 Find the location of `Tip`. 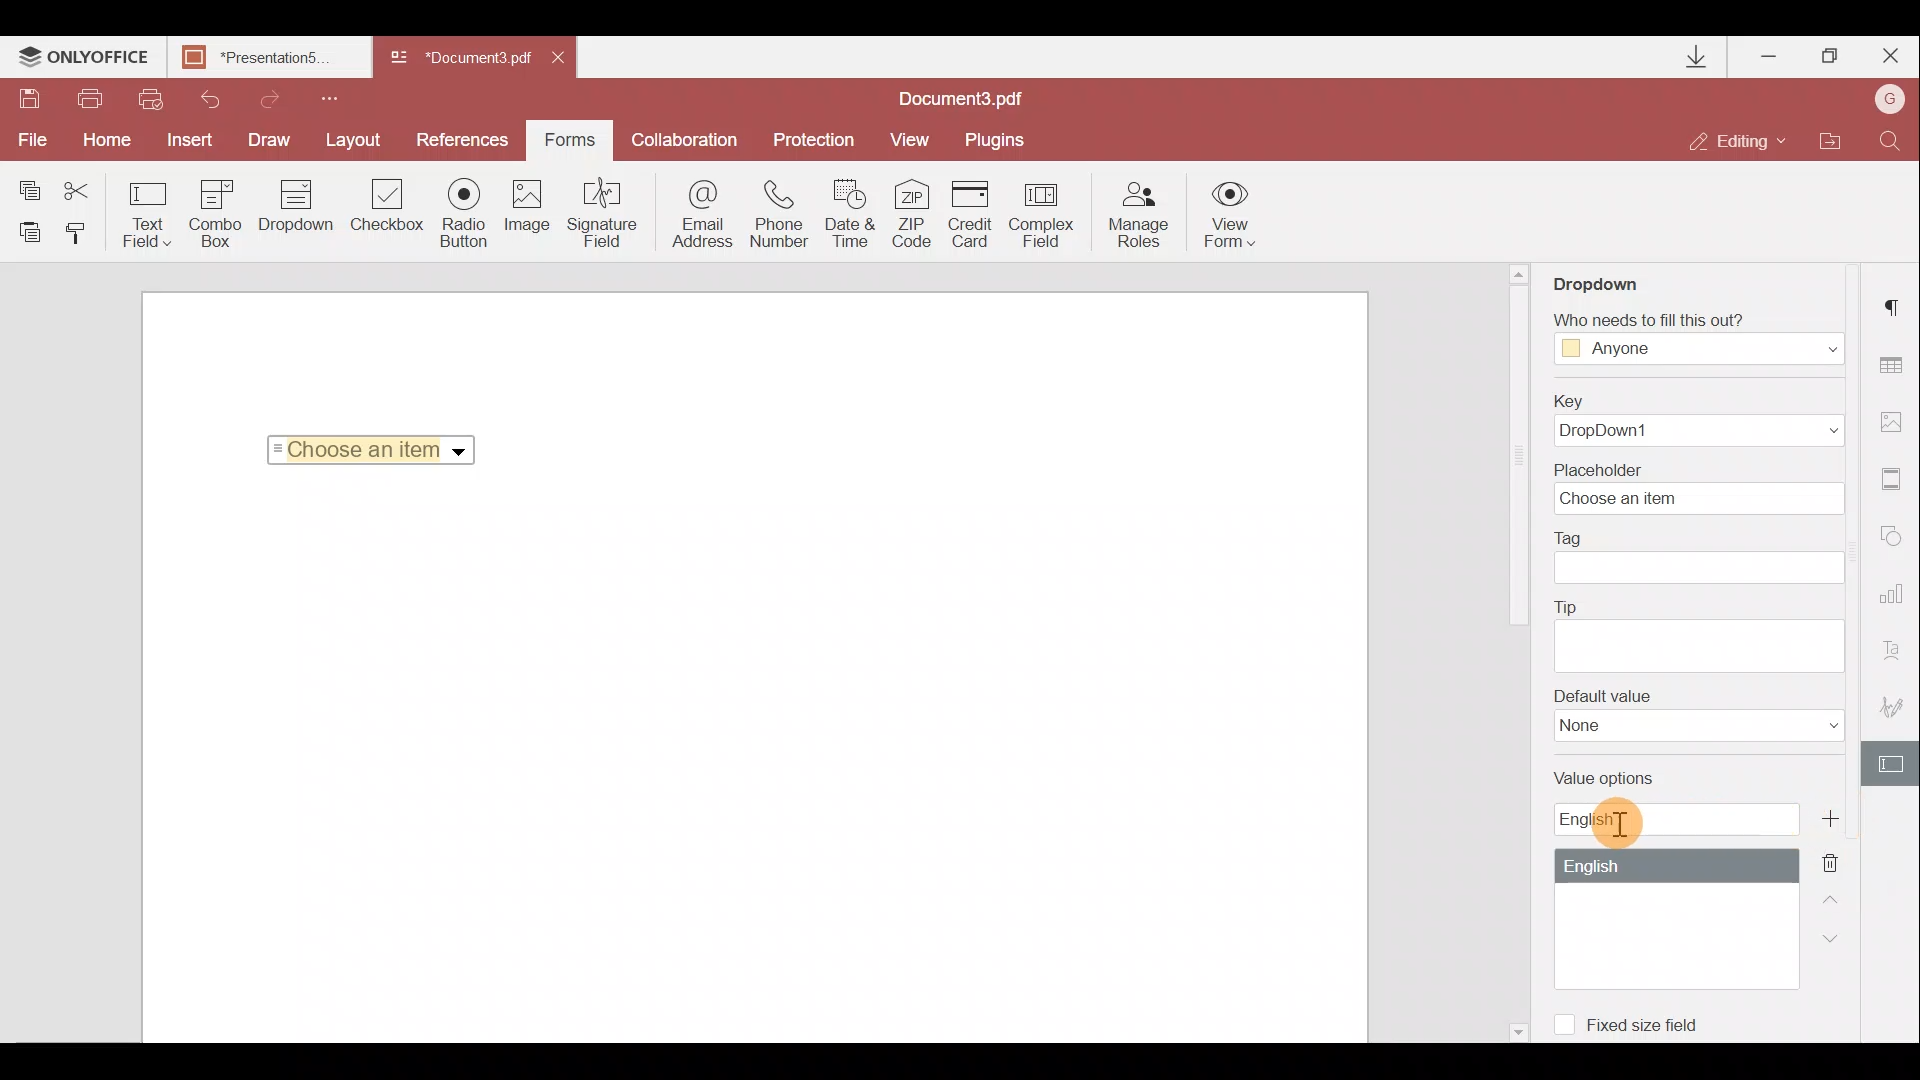

Tip is located at coordinates (1698, 633).